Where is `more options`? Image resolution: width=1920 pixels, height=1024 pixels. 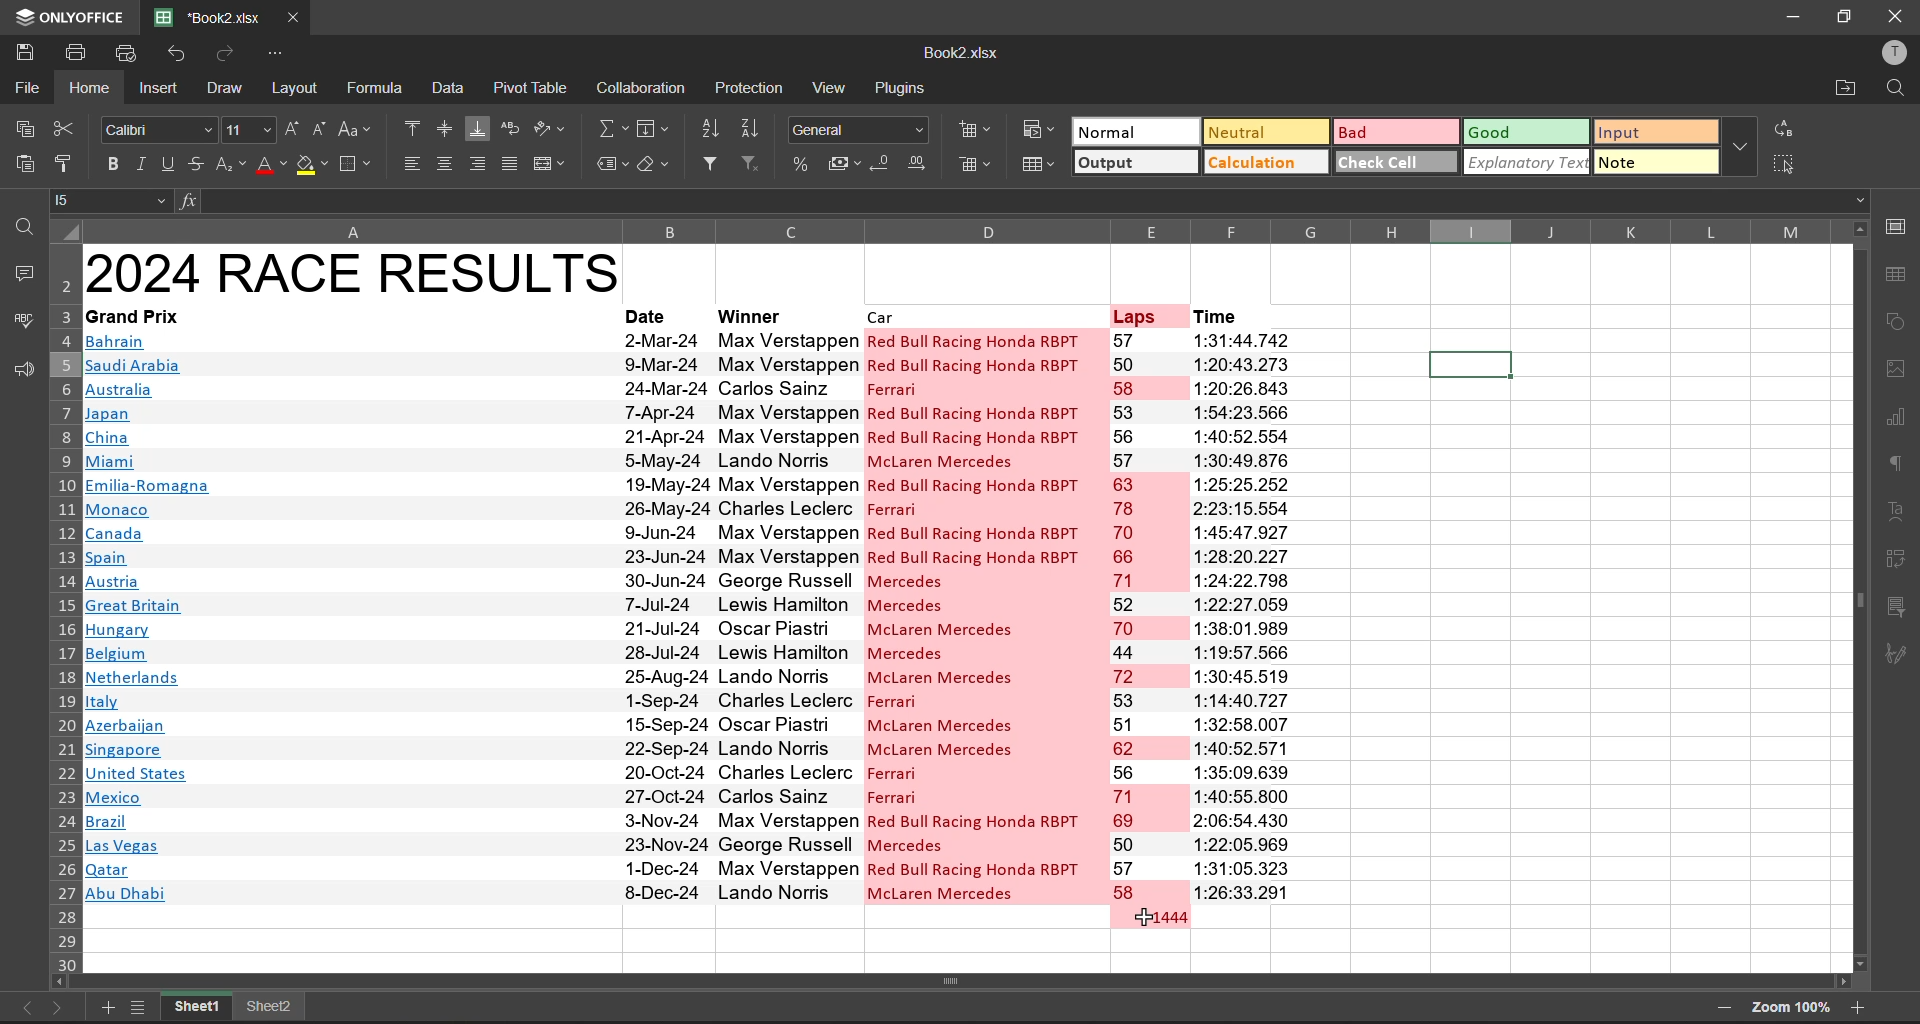 more options is located at coordinates (1742, 148).